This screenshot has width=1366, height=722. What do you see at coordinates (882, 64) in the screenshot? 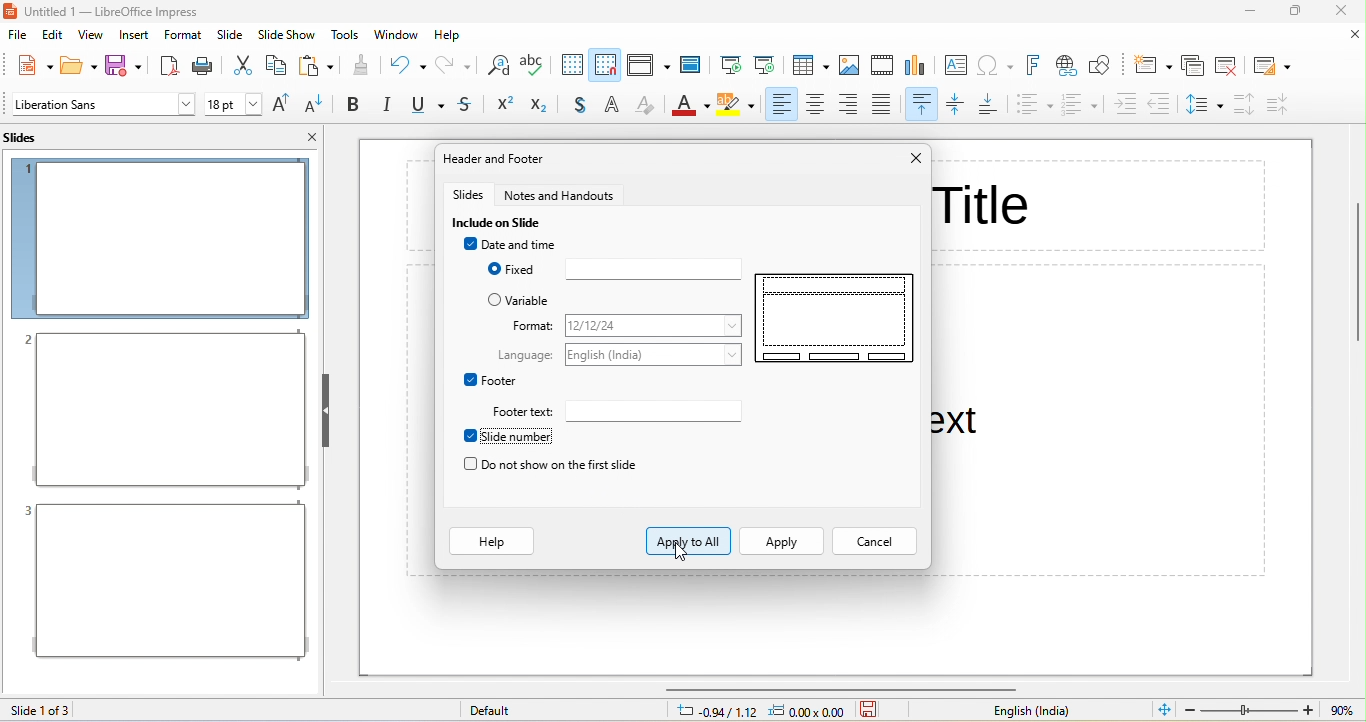
I see `video` at bounding box center [882, 64].